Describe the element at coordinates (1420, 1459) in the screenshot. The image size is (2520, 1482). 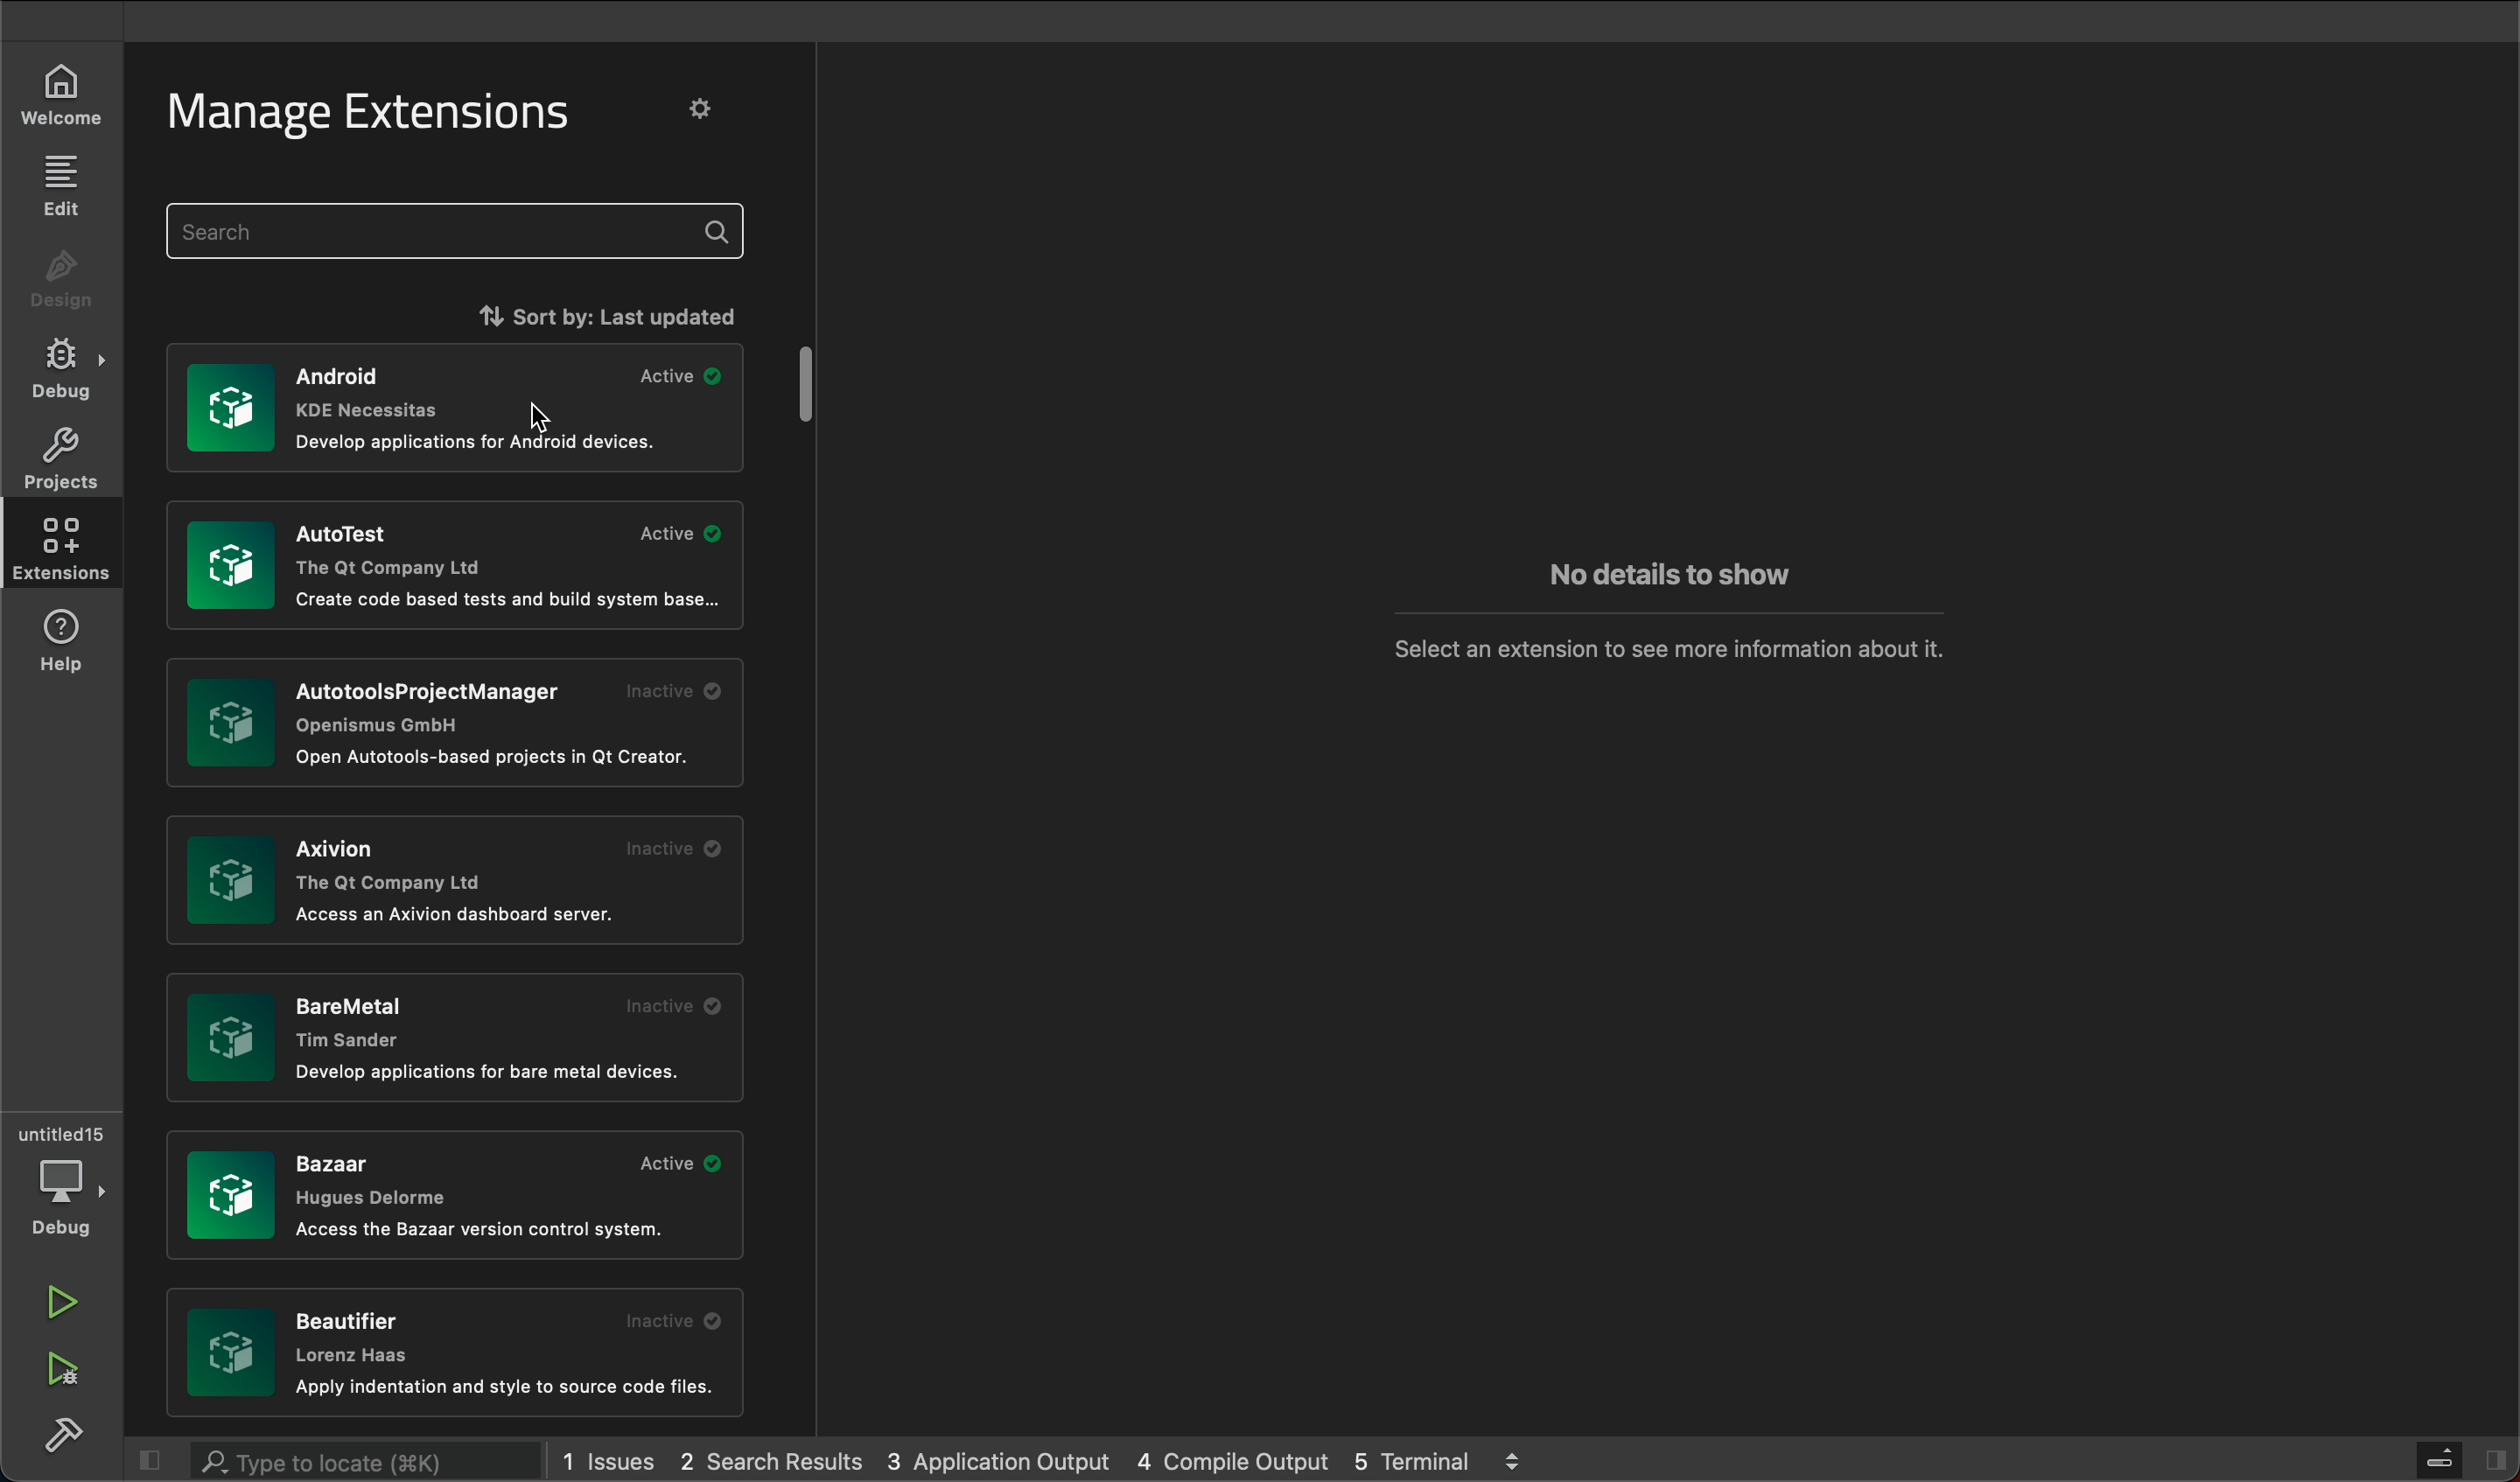
I see `logs` at that location.